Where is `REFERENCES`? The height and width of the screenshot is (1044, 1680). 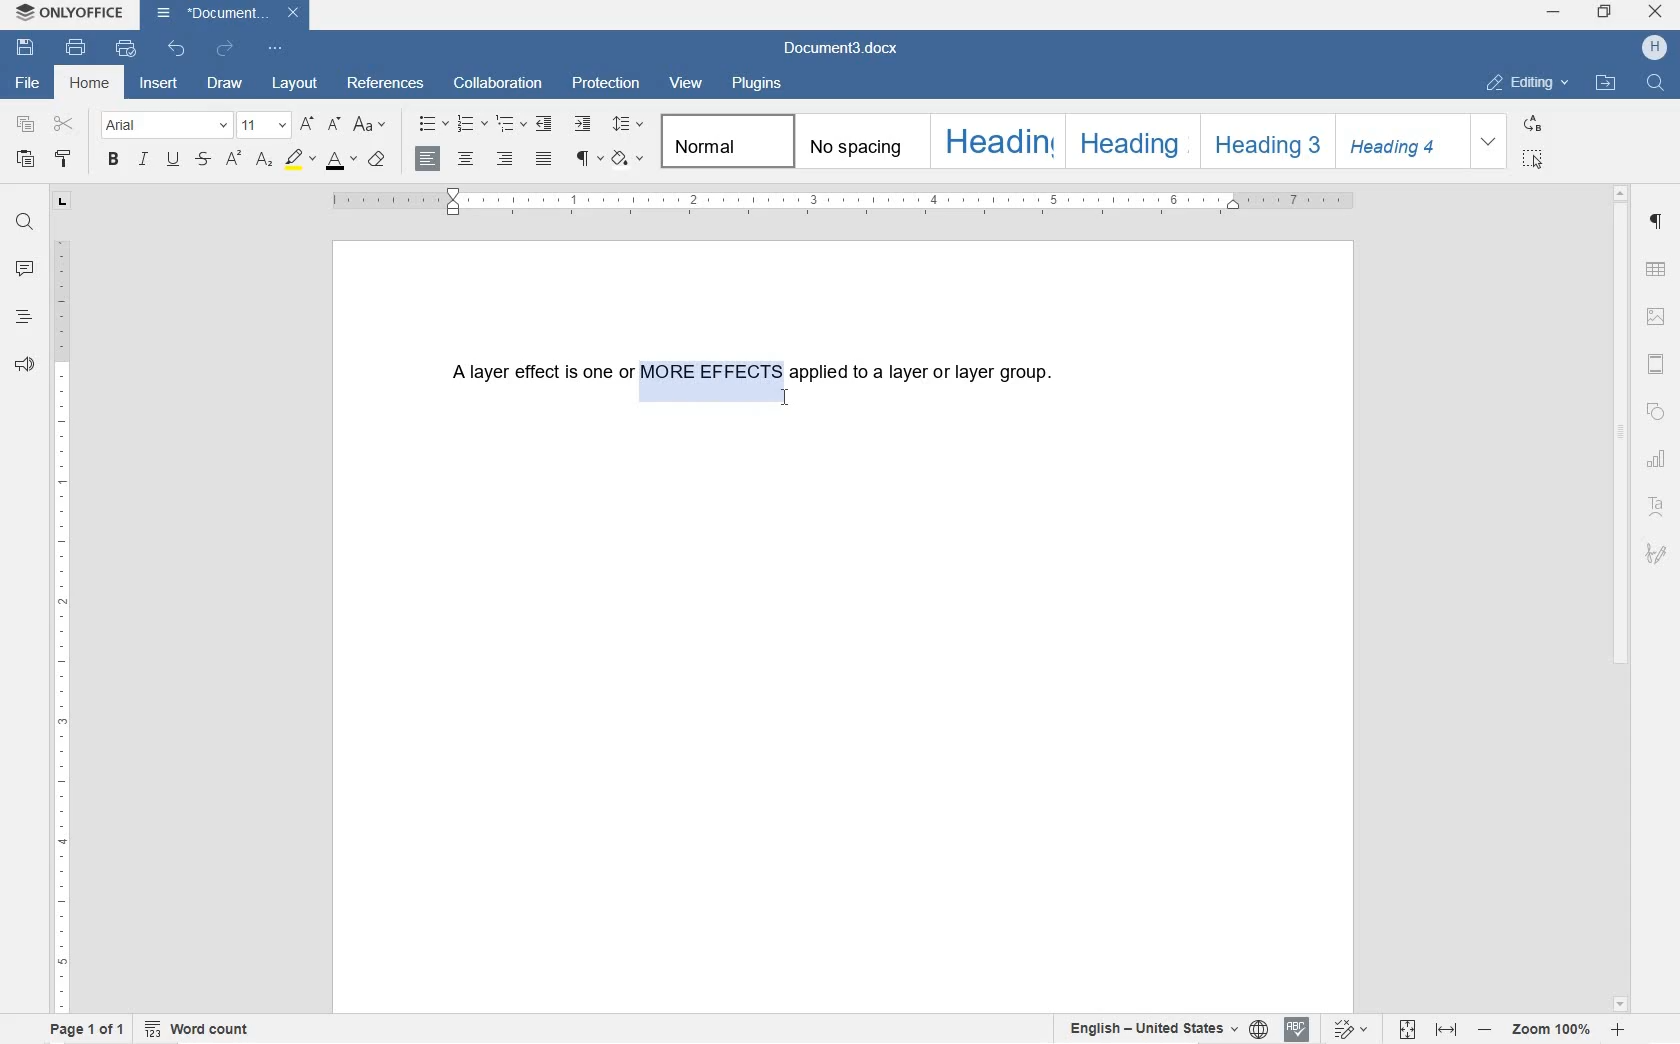
REFERENCES is located at coordinates (388, 85).